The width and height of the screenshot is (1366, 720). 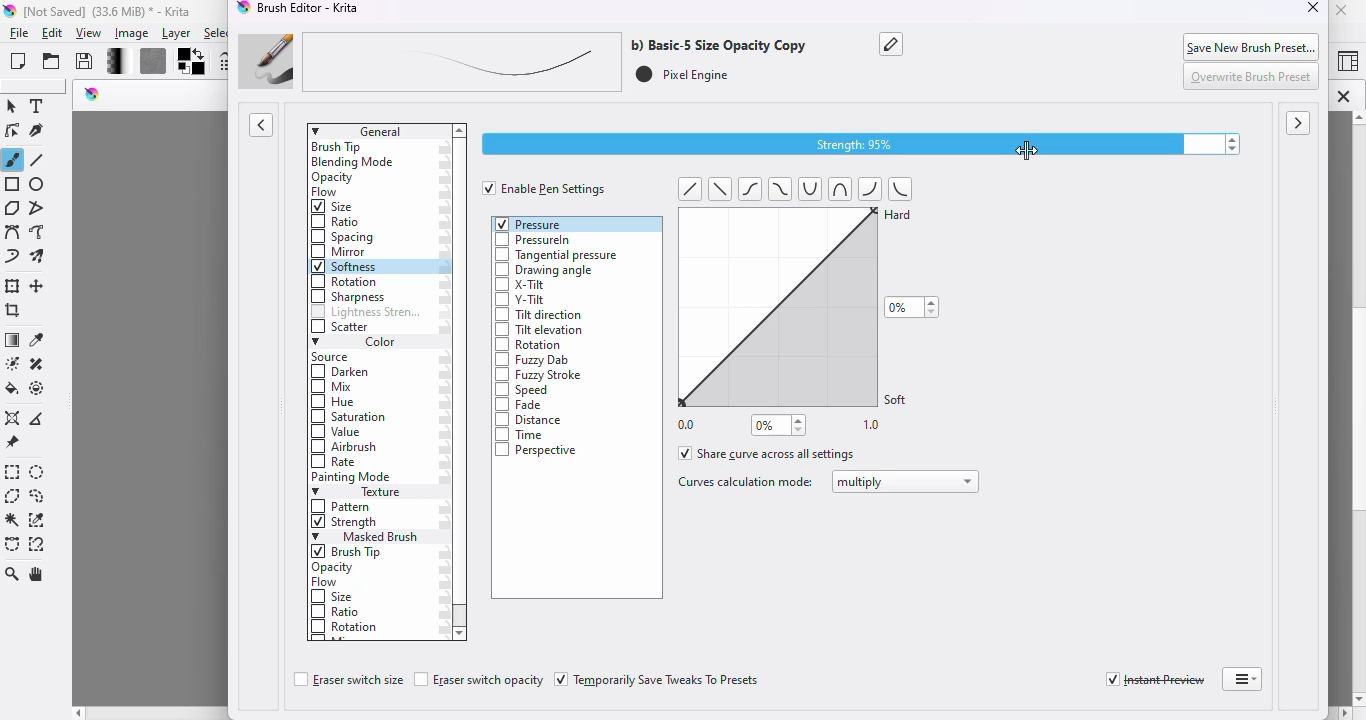 I want to click on fill patterns, so click(x=149, y=62).